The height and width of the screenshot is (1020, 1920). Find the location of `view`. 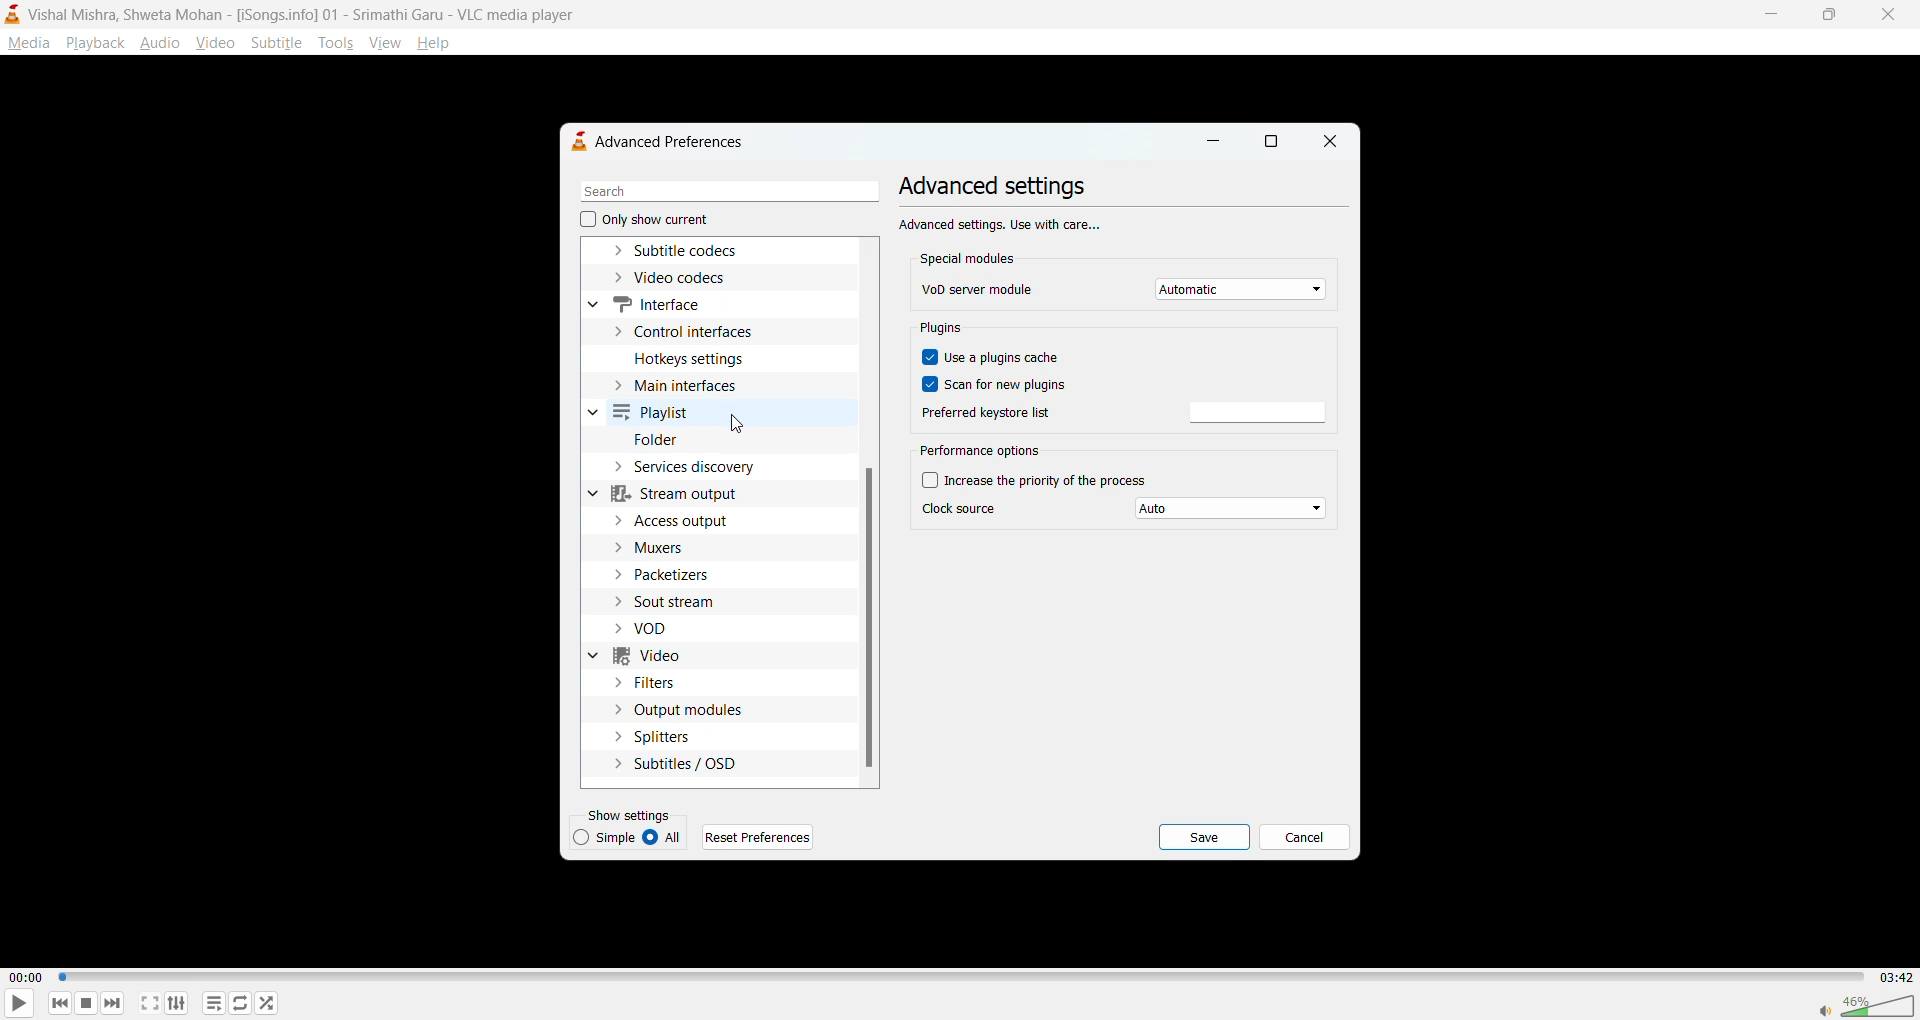

view is located at coordinates (383, 40).